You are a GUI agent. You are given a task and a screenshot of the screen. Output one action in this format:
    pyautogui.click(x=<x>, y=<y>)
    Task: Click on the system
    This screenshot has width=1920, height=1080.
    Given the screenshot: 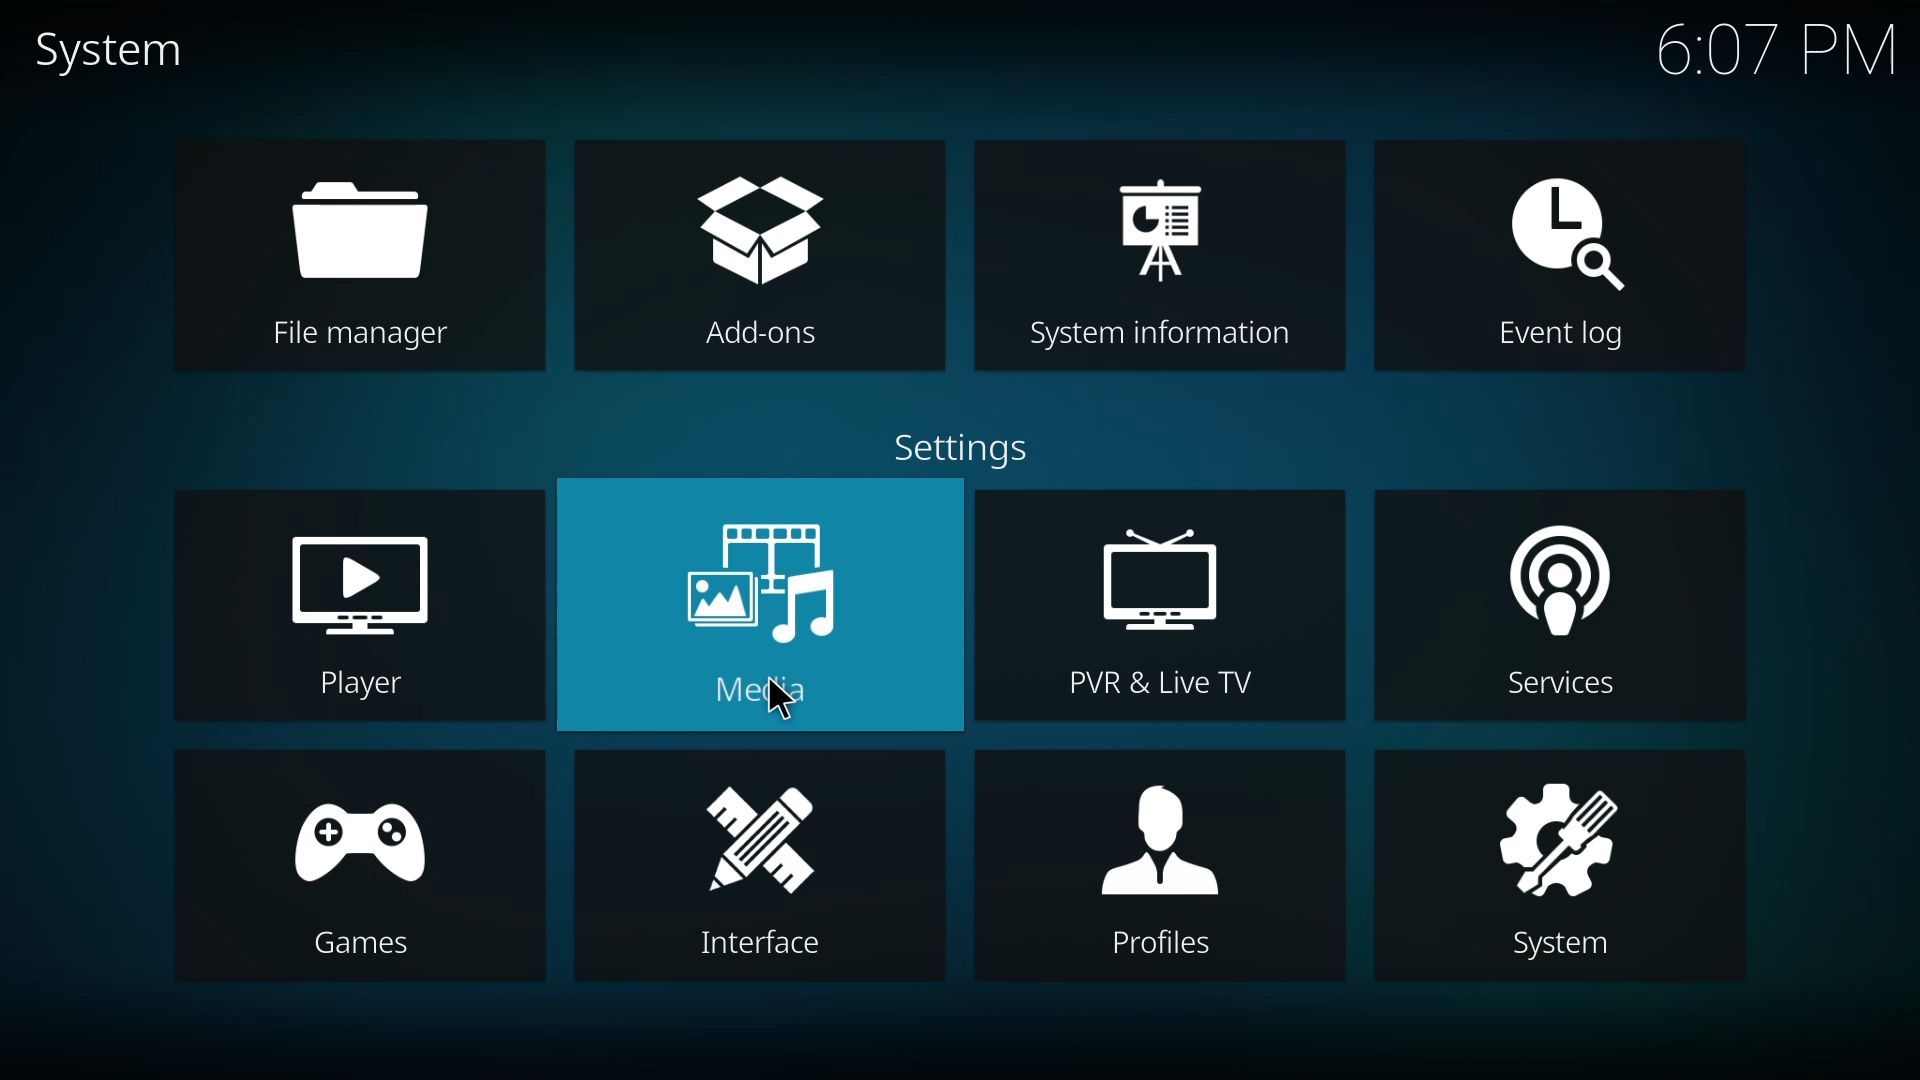 What is the action you would take?
    pyautogui.click(x=111, y=51)
    